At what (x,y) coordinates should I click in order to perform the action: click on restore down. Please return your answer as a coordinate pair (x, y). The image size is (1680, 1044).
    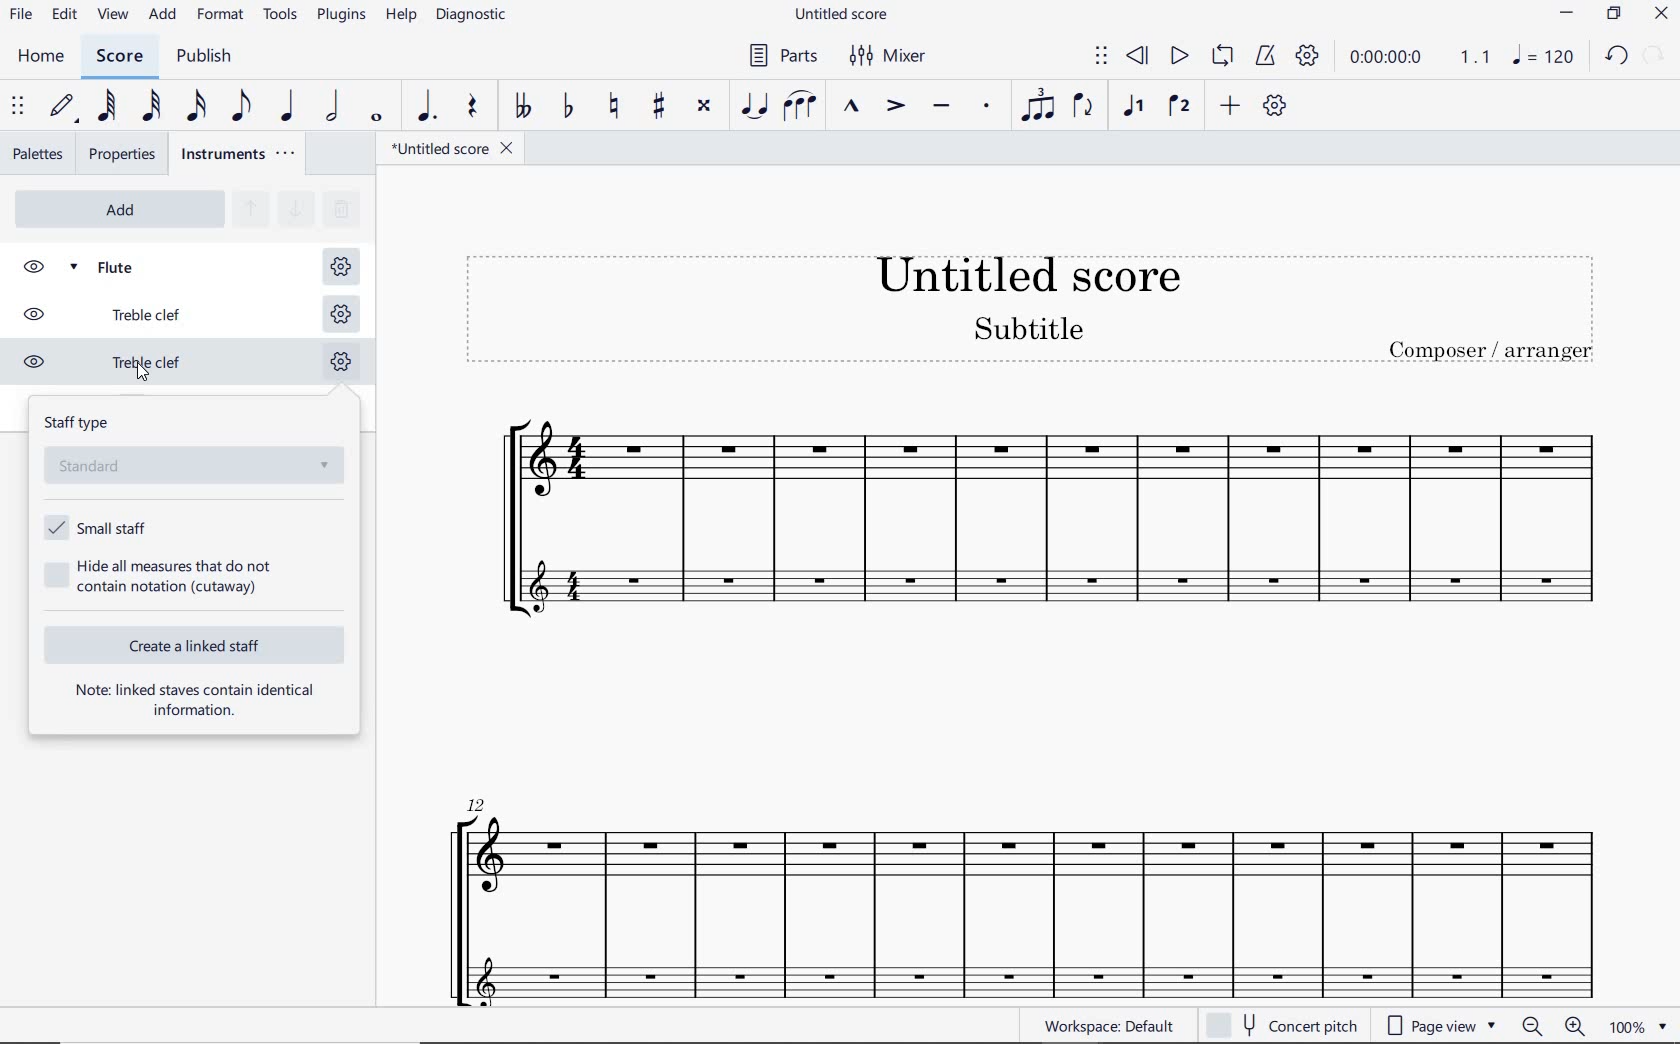
    Looking at the image, I should click on (1613, 14).